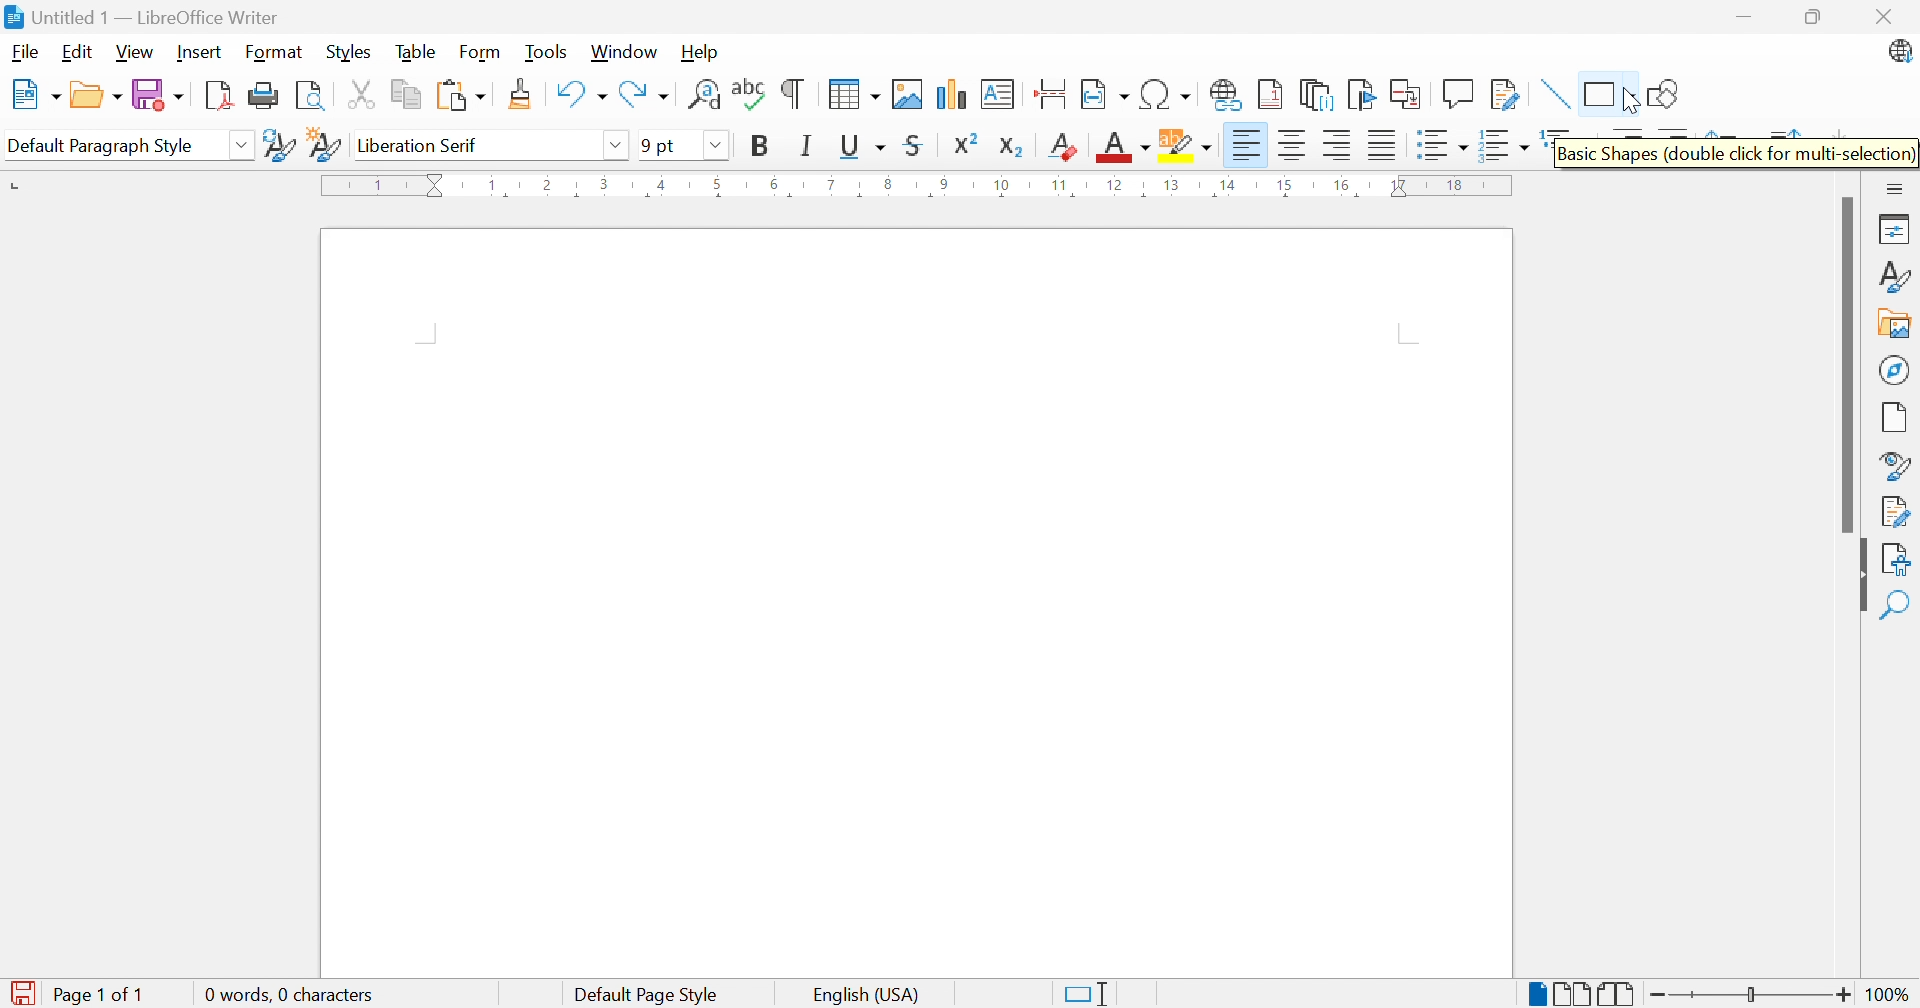  Describe the element at coordinates (1896, 189) in the screenshot. I see `Sidebar settings` at that location.